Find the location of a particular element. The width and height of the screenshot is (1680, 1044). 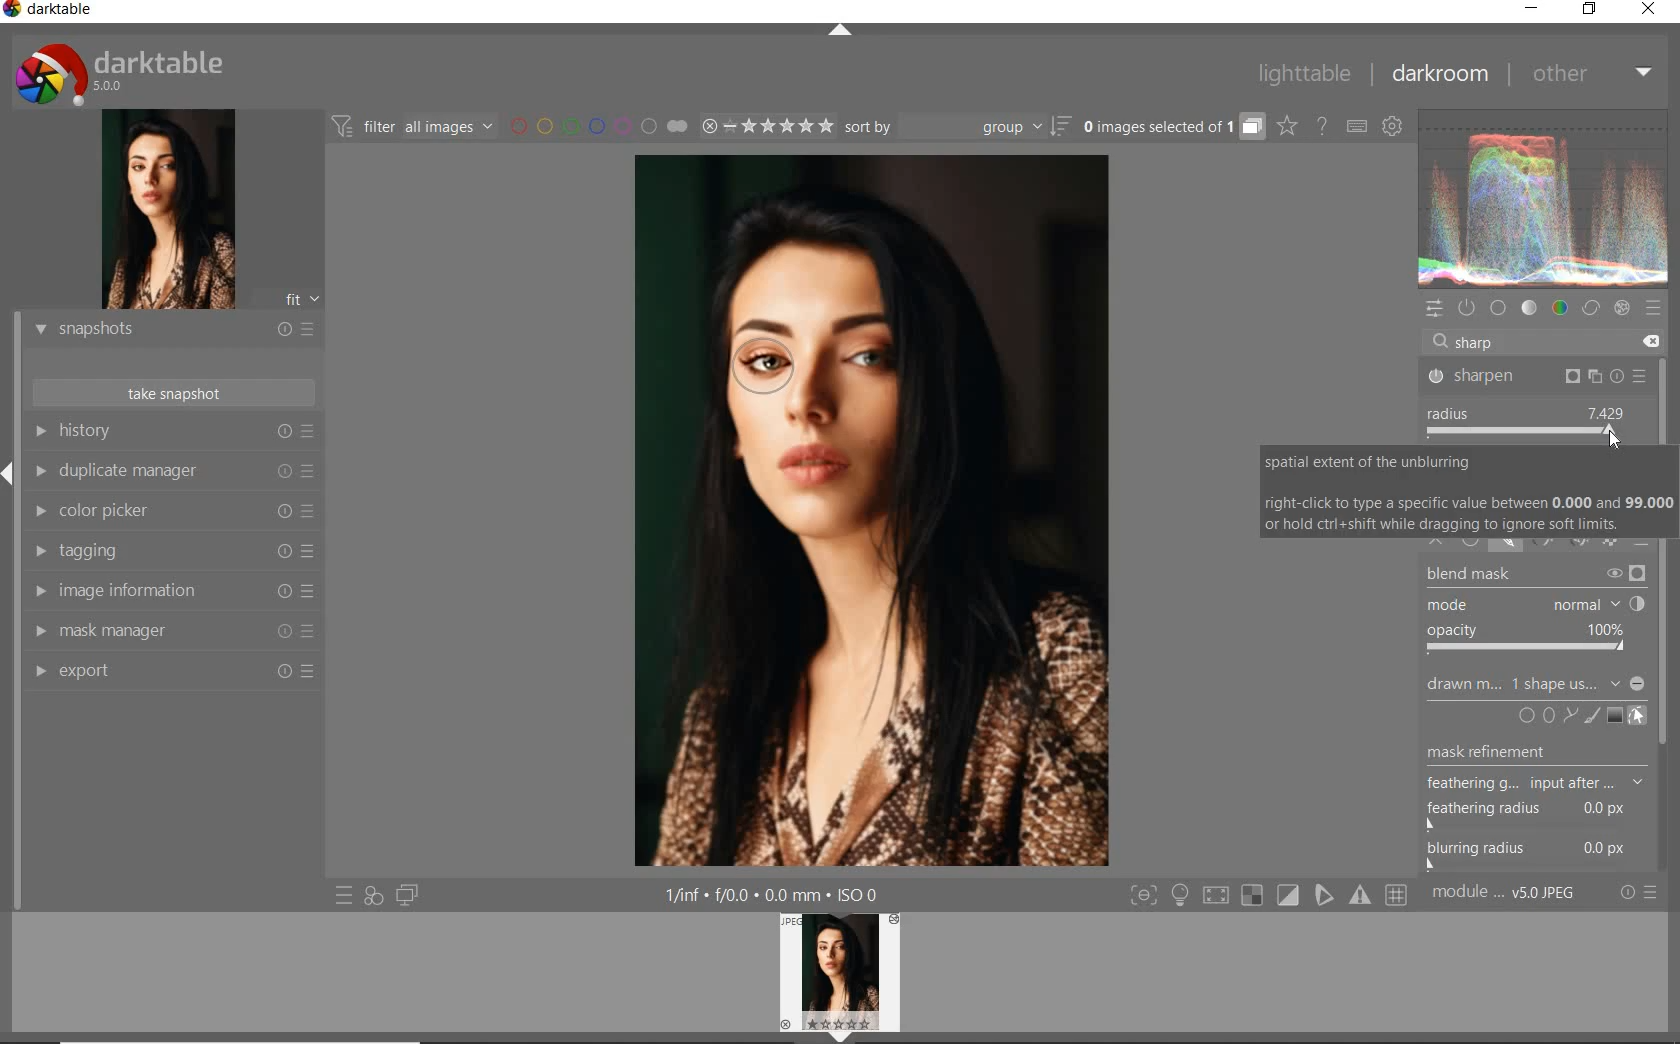

expand/collapse is located at coordinates (842, 31).